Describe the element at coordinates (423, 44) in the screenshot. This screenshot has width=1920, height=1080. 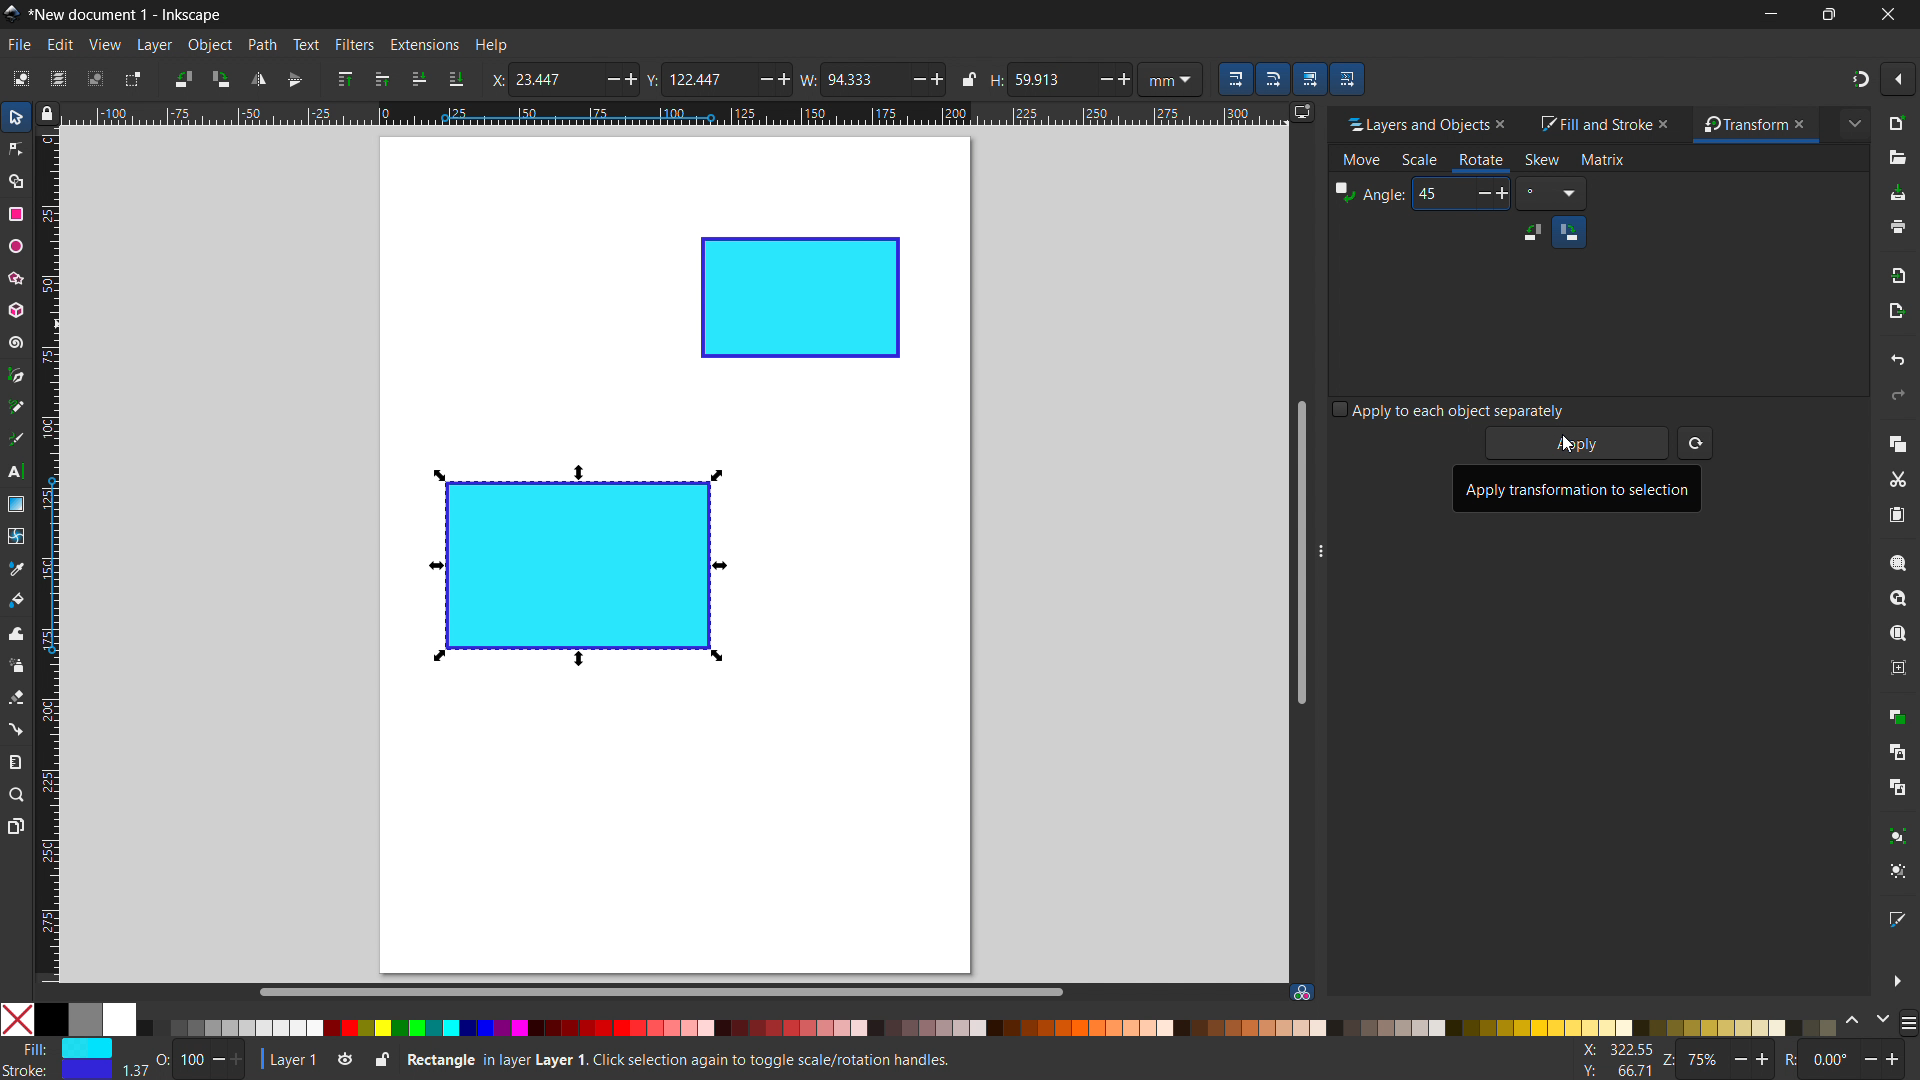
I see `extensions` at that location.